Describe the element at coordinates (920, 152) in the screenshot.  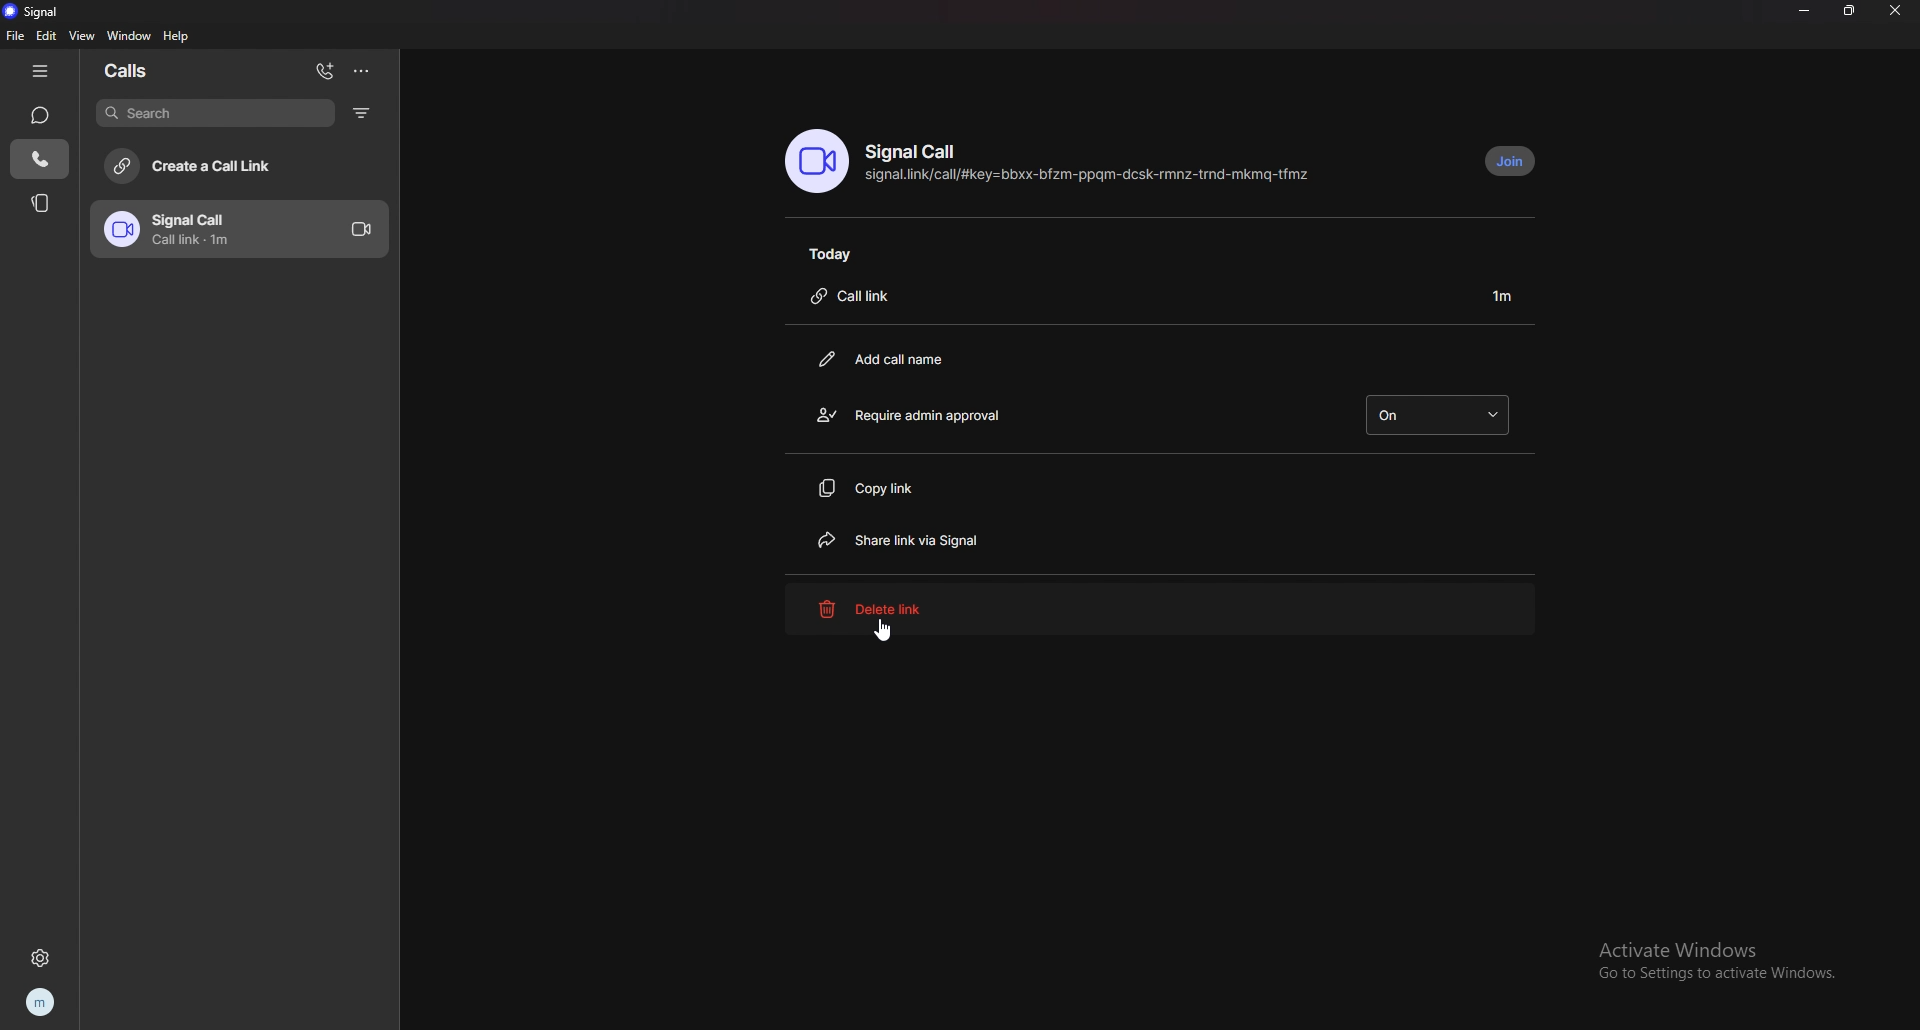
I see `signal call` at that location.